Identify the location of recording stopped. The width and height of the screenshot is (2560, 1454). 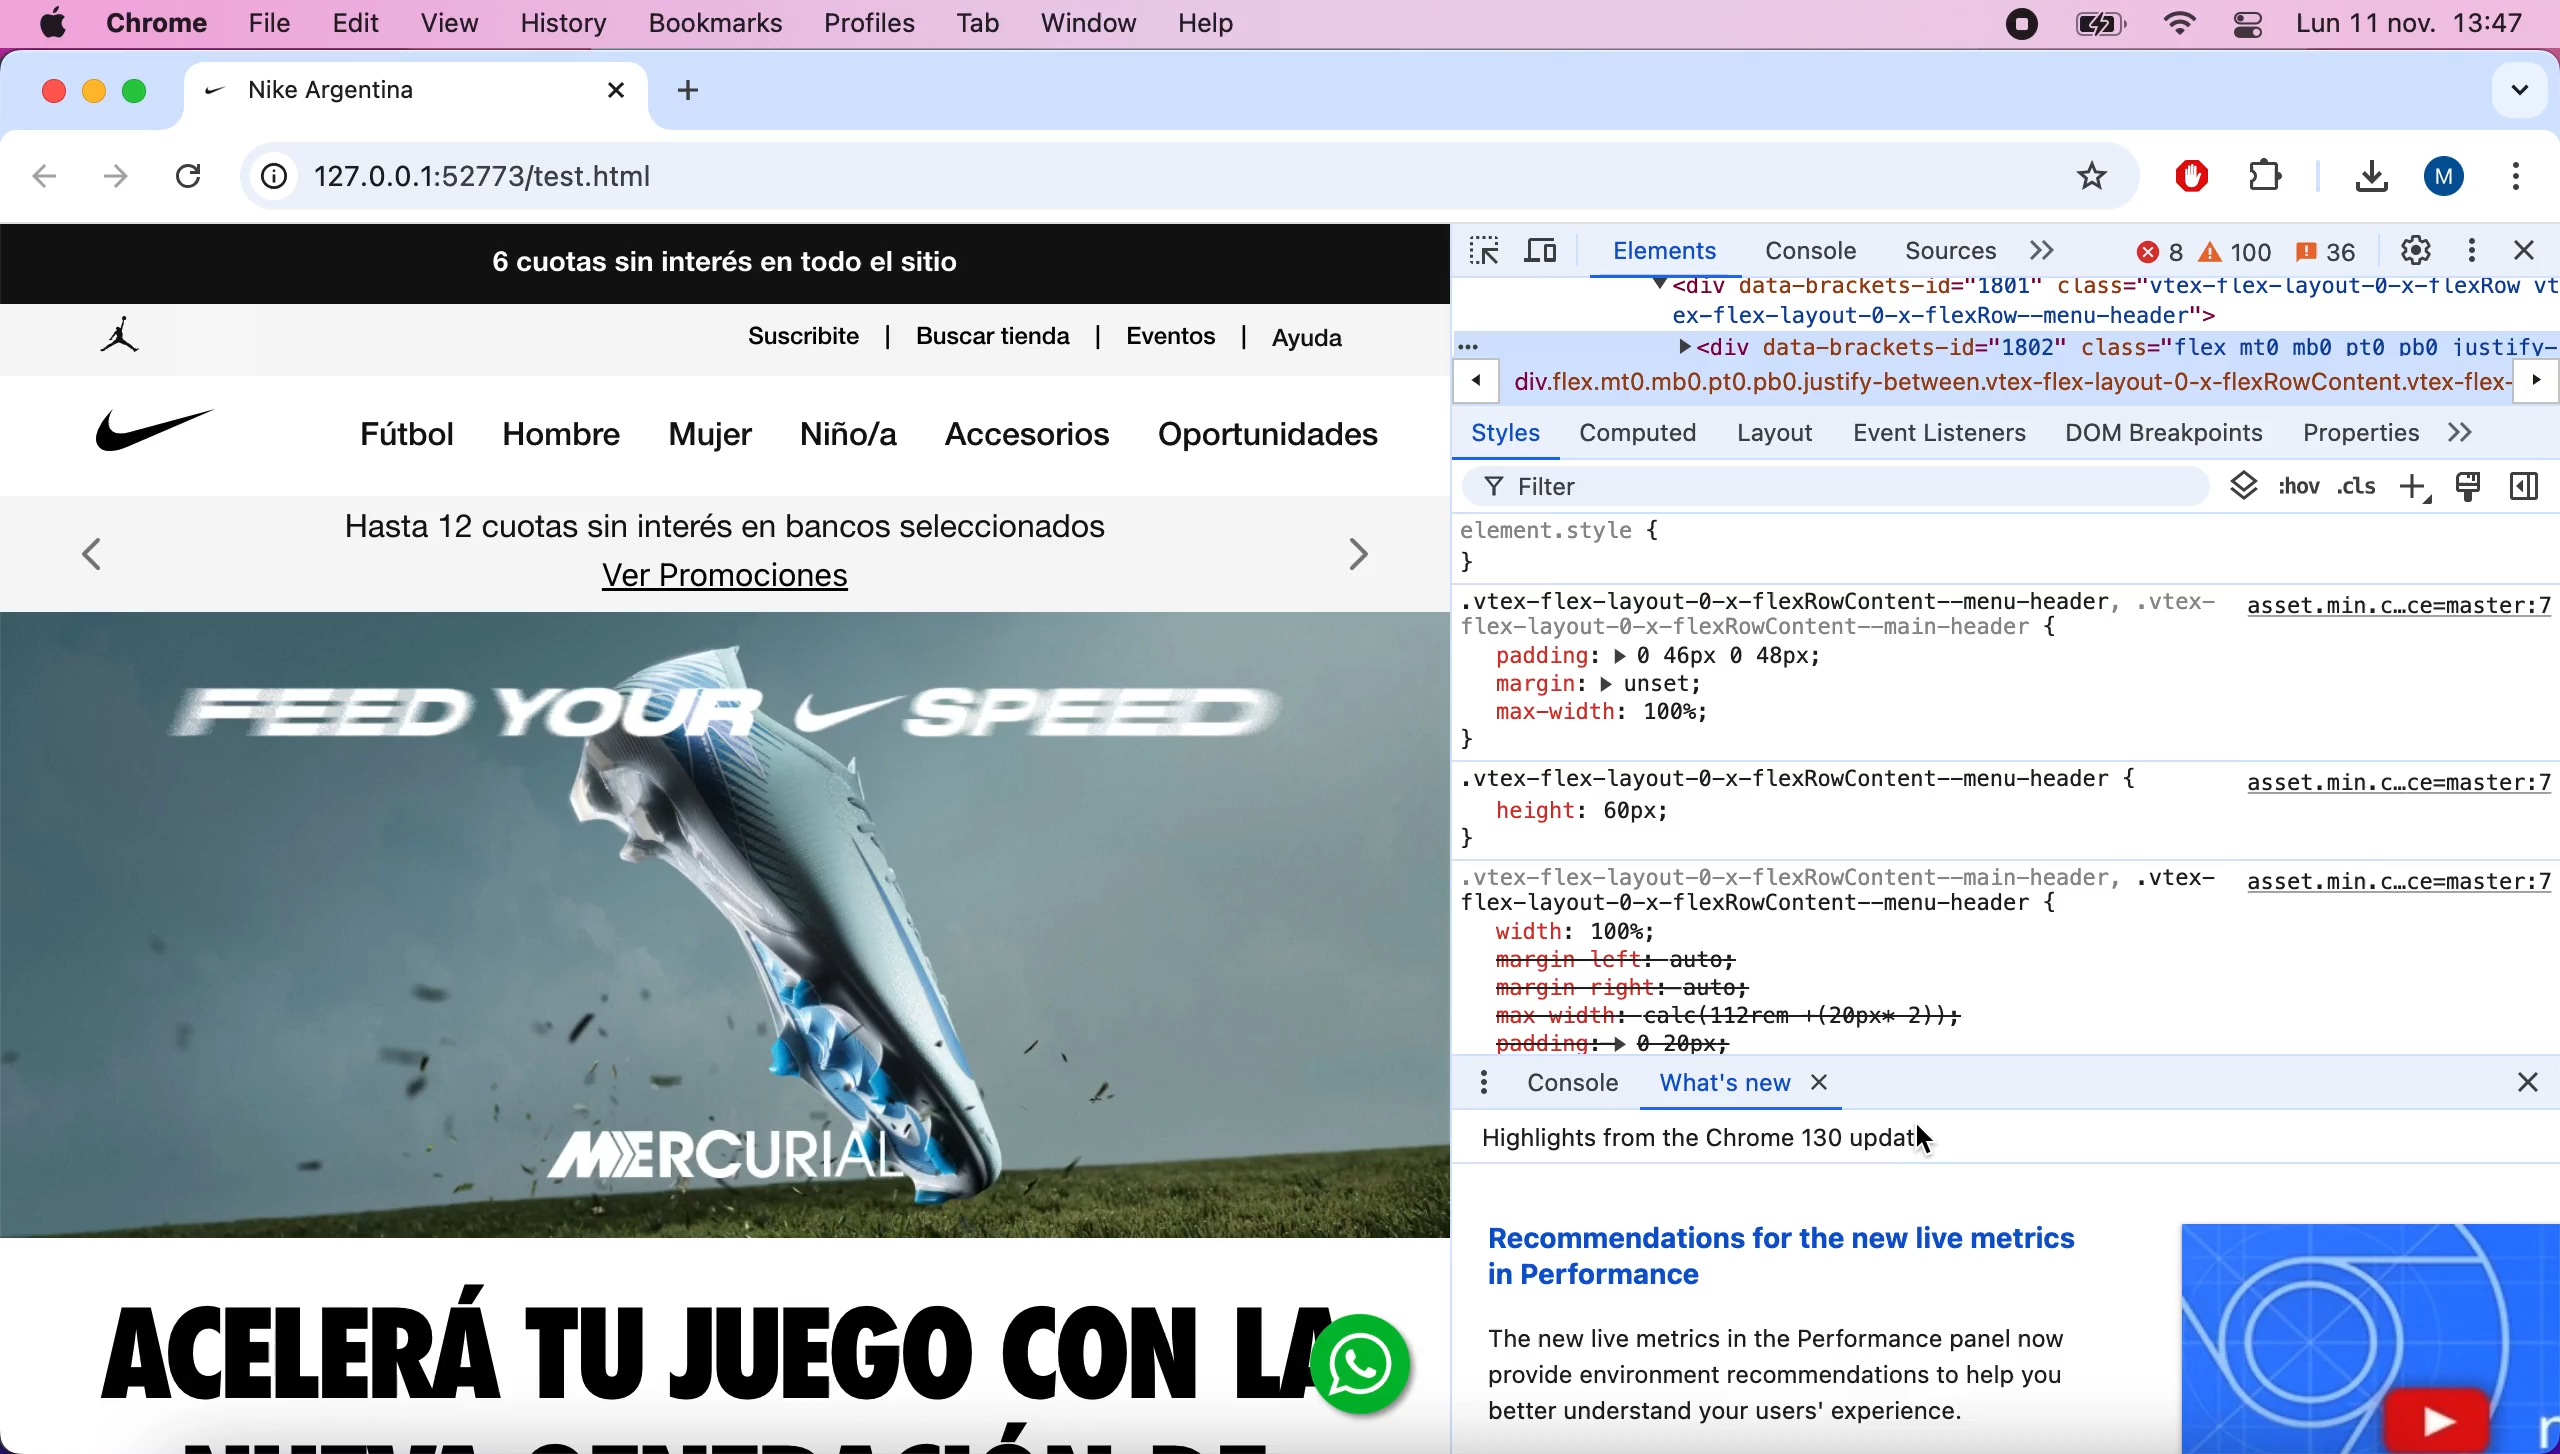
(2019, 27).